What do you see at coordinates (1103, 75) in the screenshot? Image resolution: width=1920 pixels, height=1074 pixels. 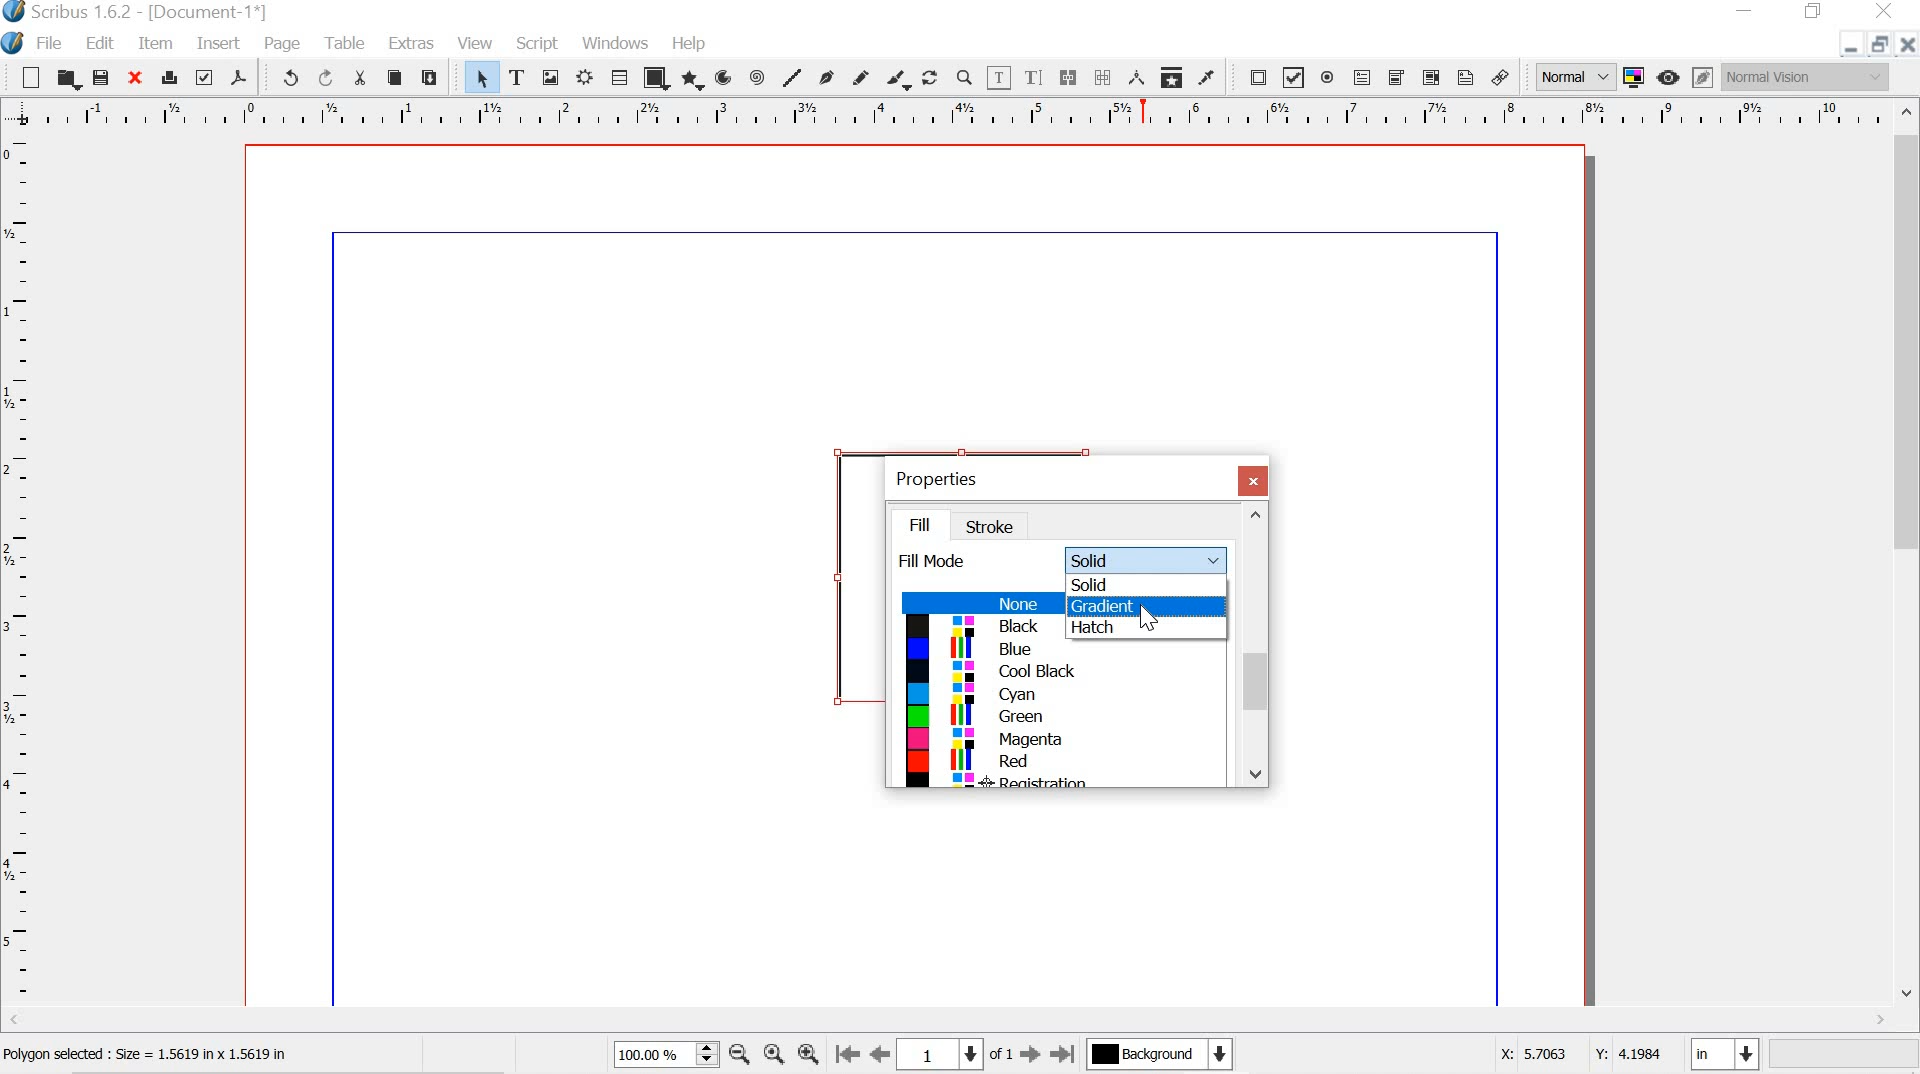 I see `unlink text frames` at bounding box center [1103, 75].